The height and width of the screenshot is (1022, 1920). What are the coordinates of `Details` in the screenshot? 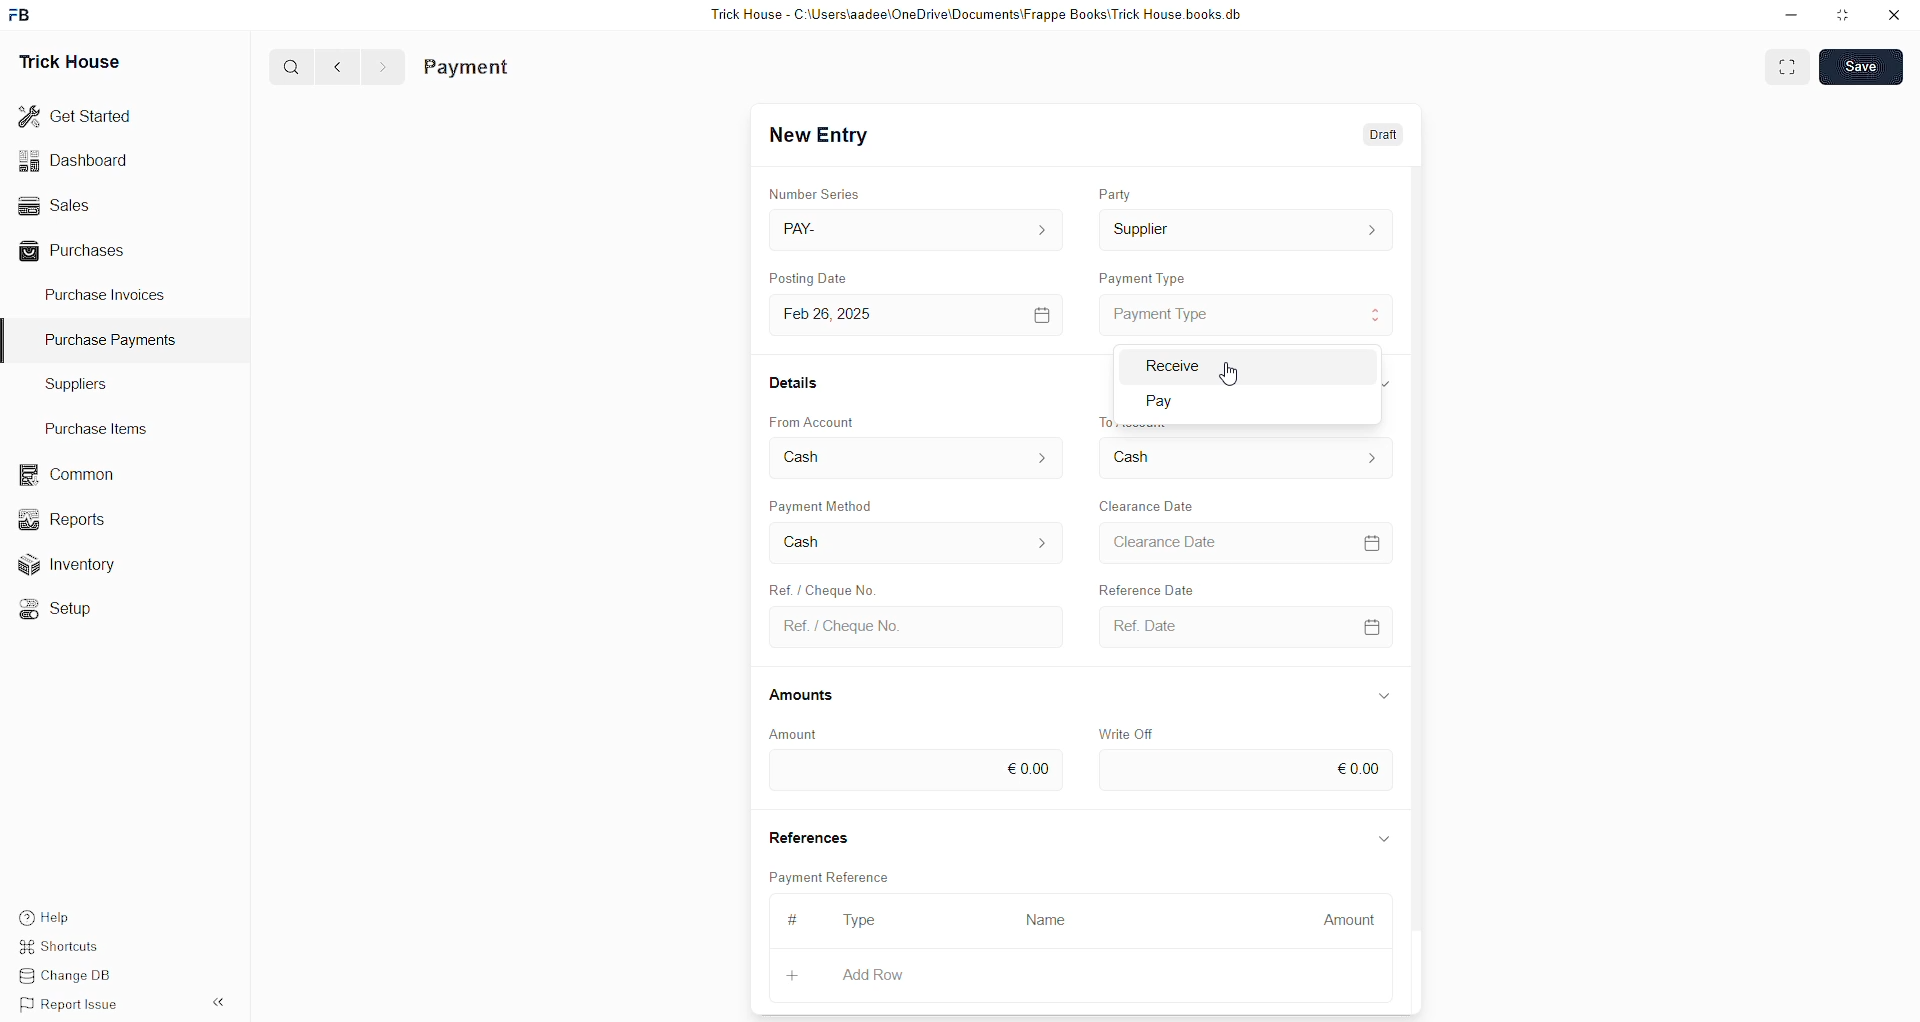 It's located at (794, 383).